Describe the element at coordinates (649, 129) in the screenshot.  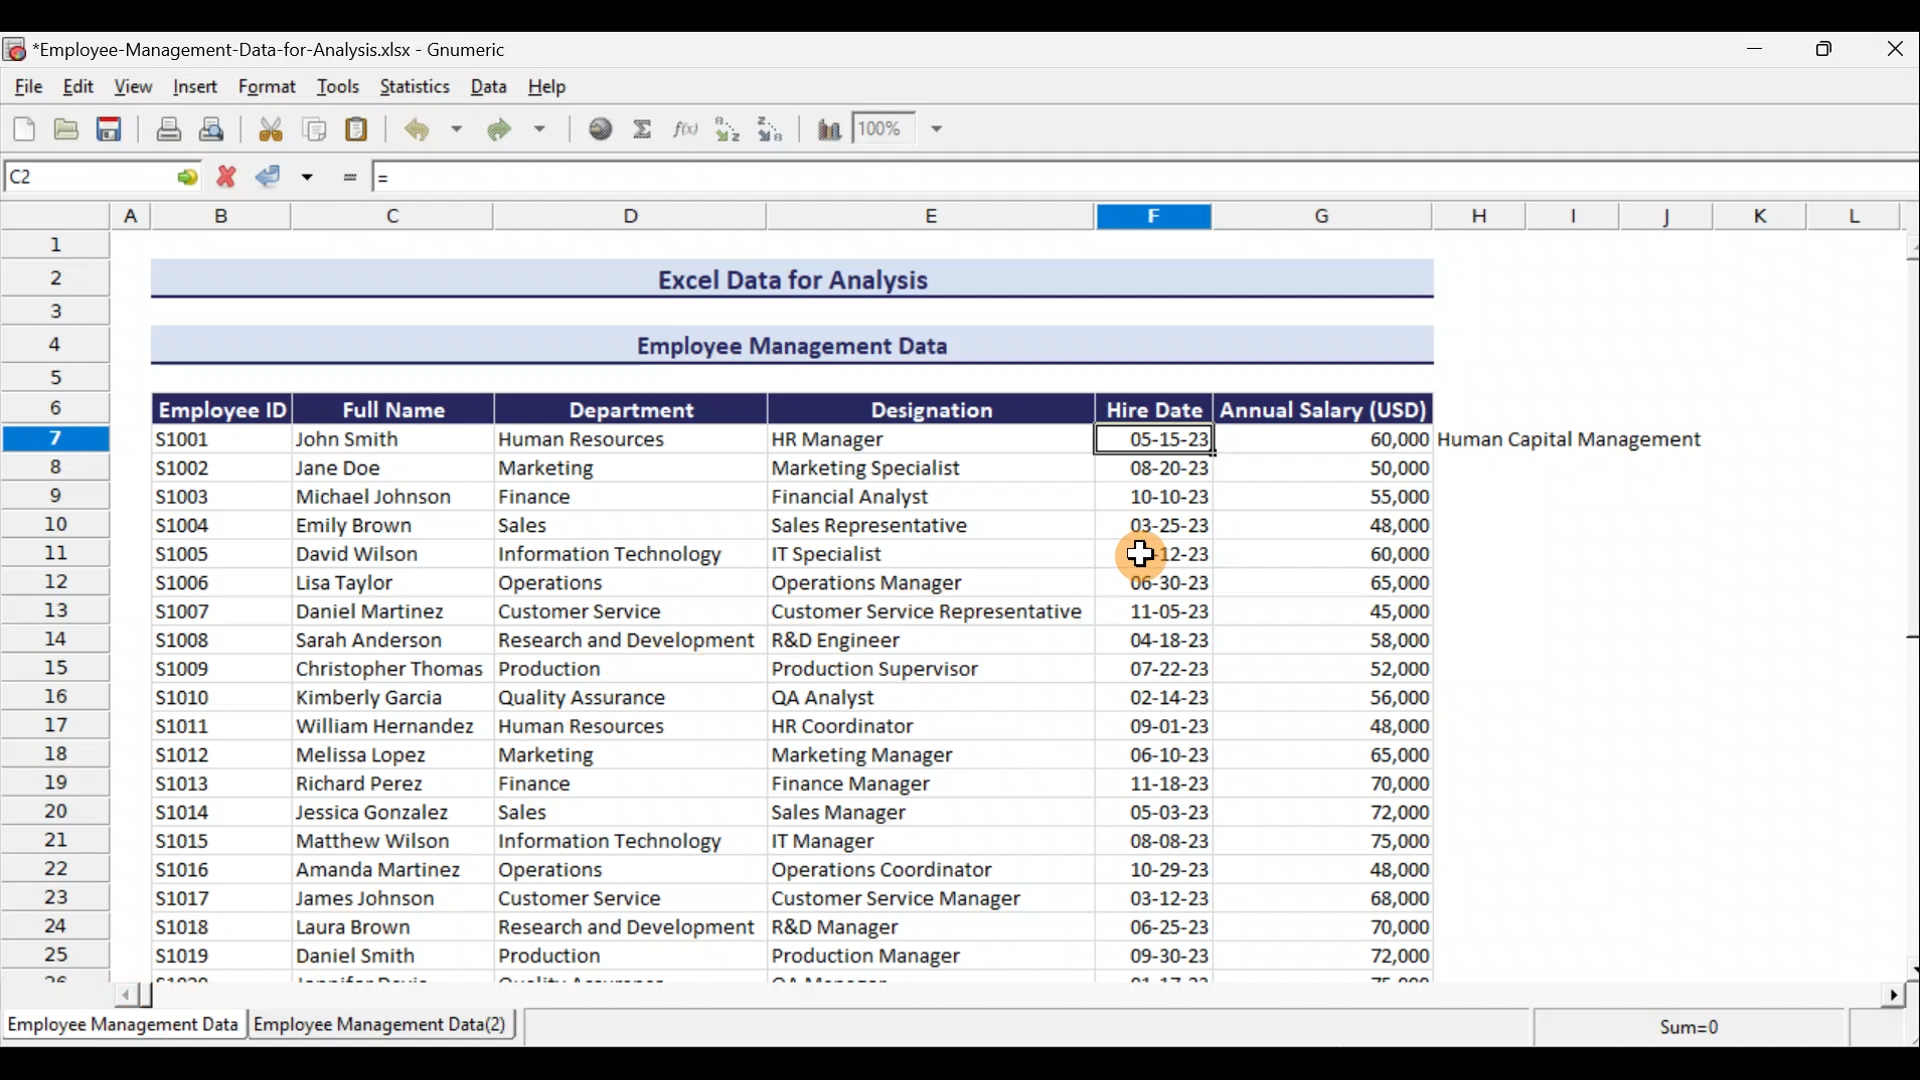
I see `Sum into the current cell` at that location.